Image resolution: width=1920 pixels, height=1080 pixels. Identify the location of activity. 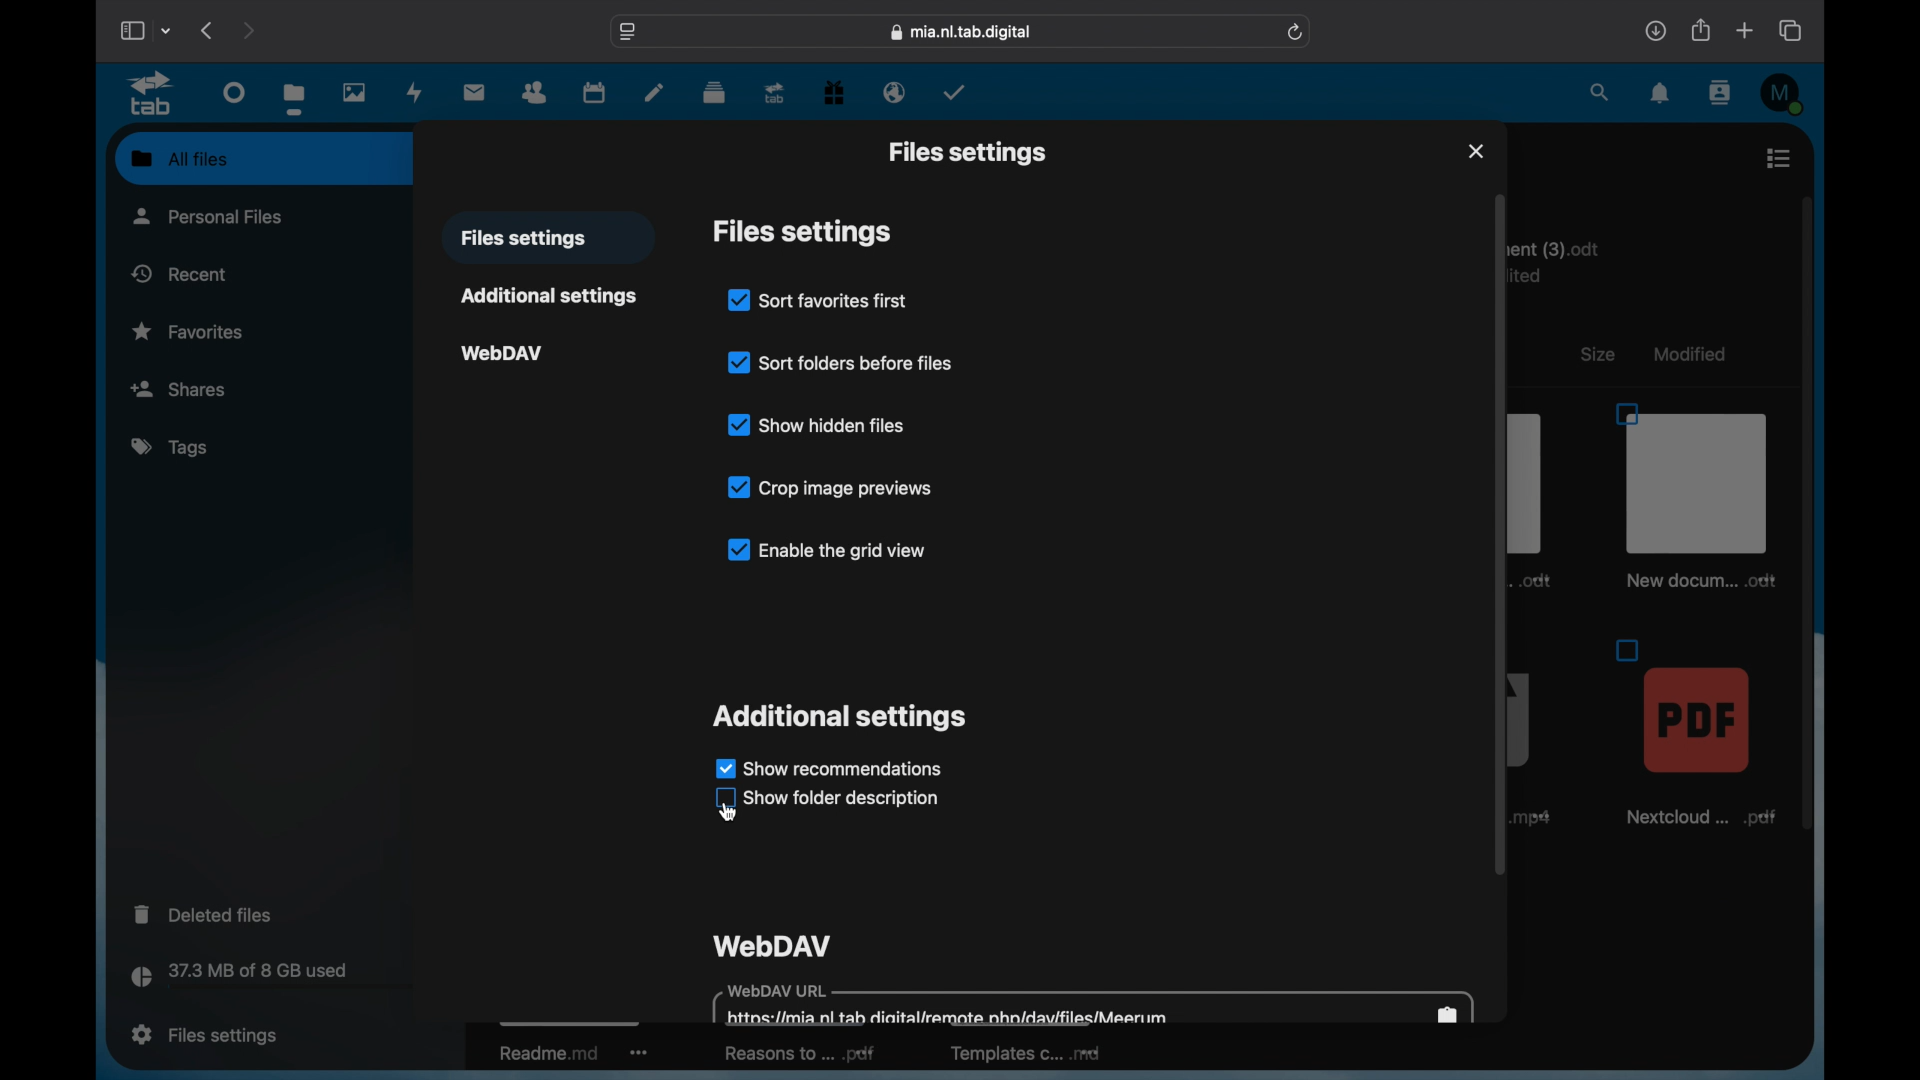
(416, 92).